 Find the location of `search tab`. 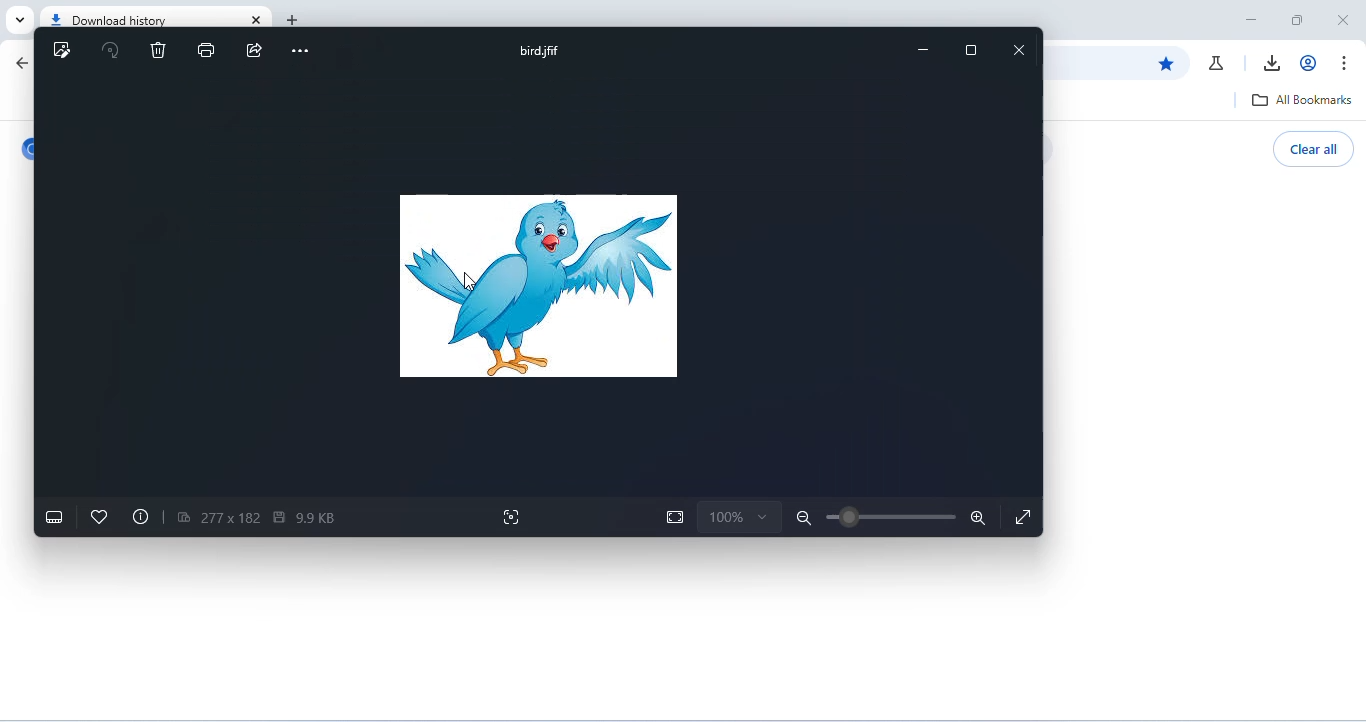

search tab is located at coordinates (22, 21).